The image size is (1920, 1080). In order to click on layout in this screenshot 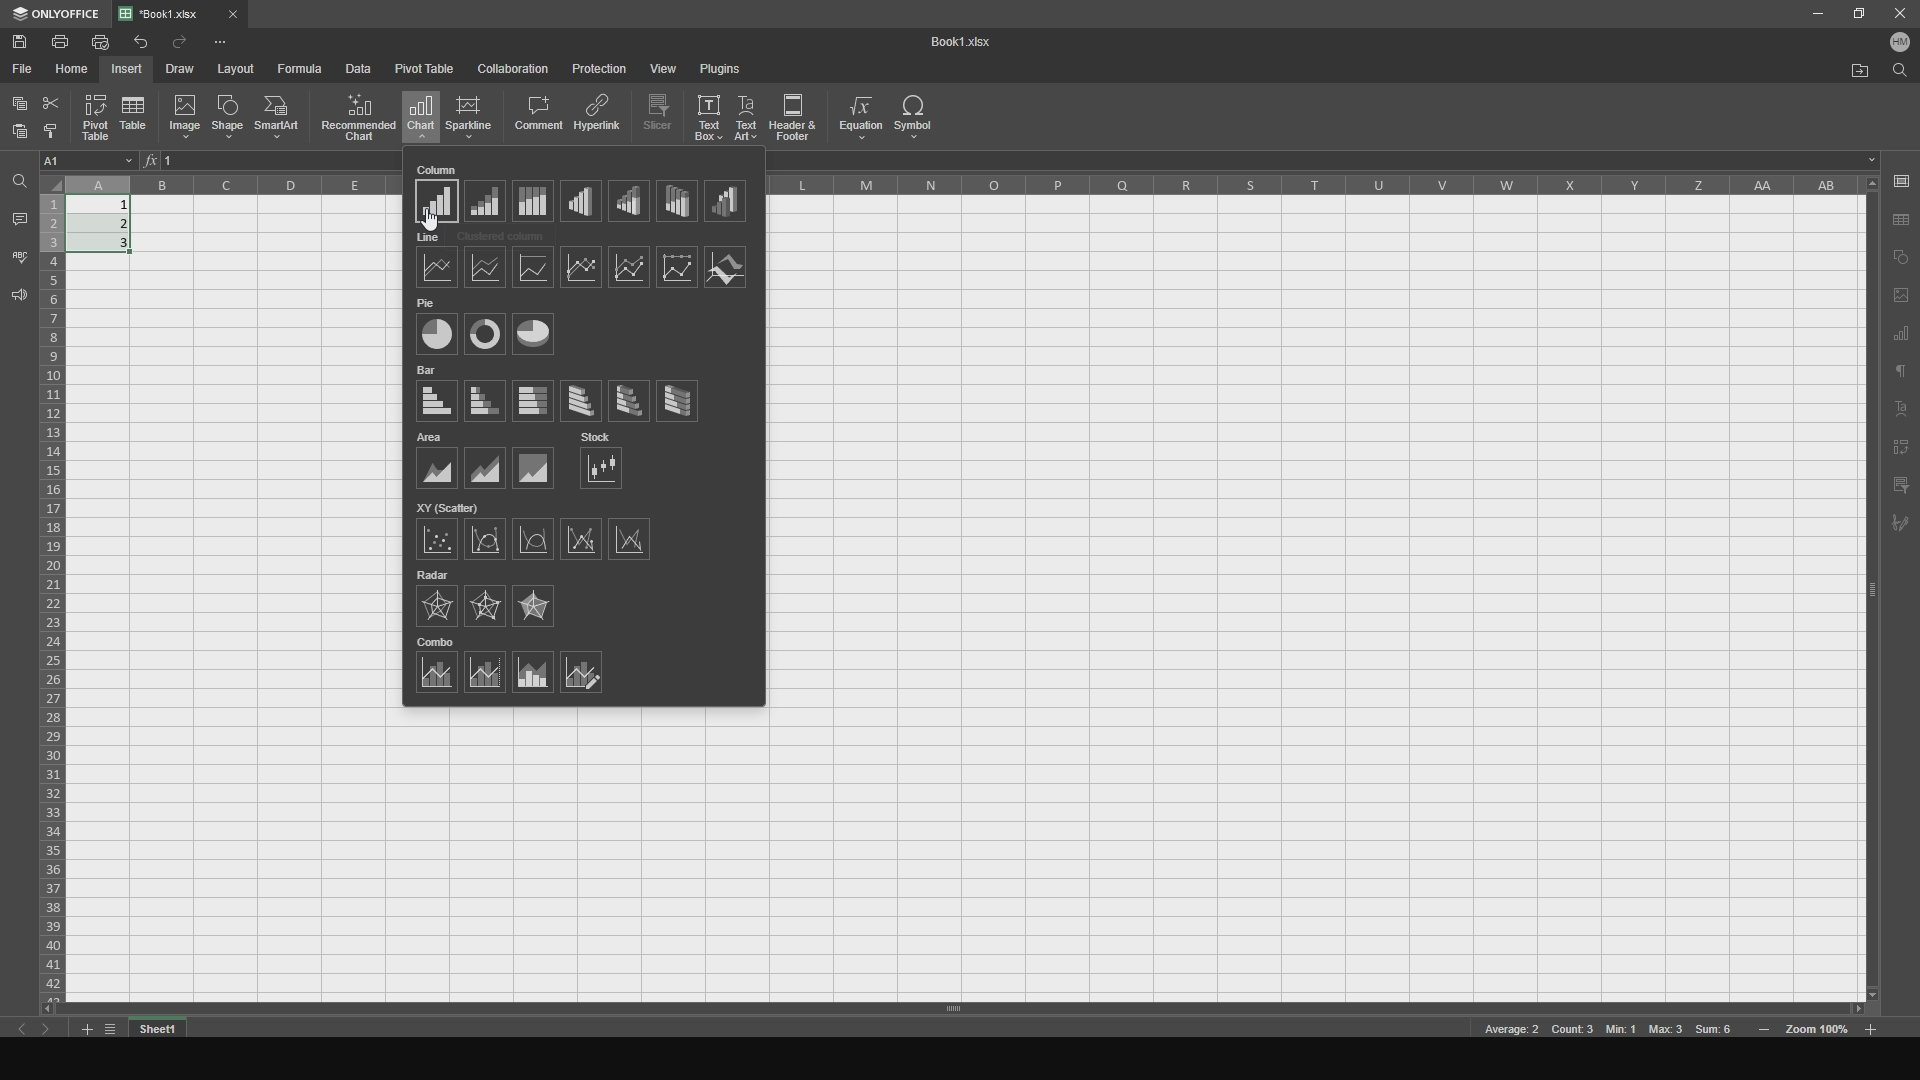, I will do `click(239, 69)`.